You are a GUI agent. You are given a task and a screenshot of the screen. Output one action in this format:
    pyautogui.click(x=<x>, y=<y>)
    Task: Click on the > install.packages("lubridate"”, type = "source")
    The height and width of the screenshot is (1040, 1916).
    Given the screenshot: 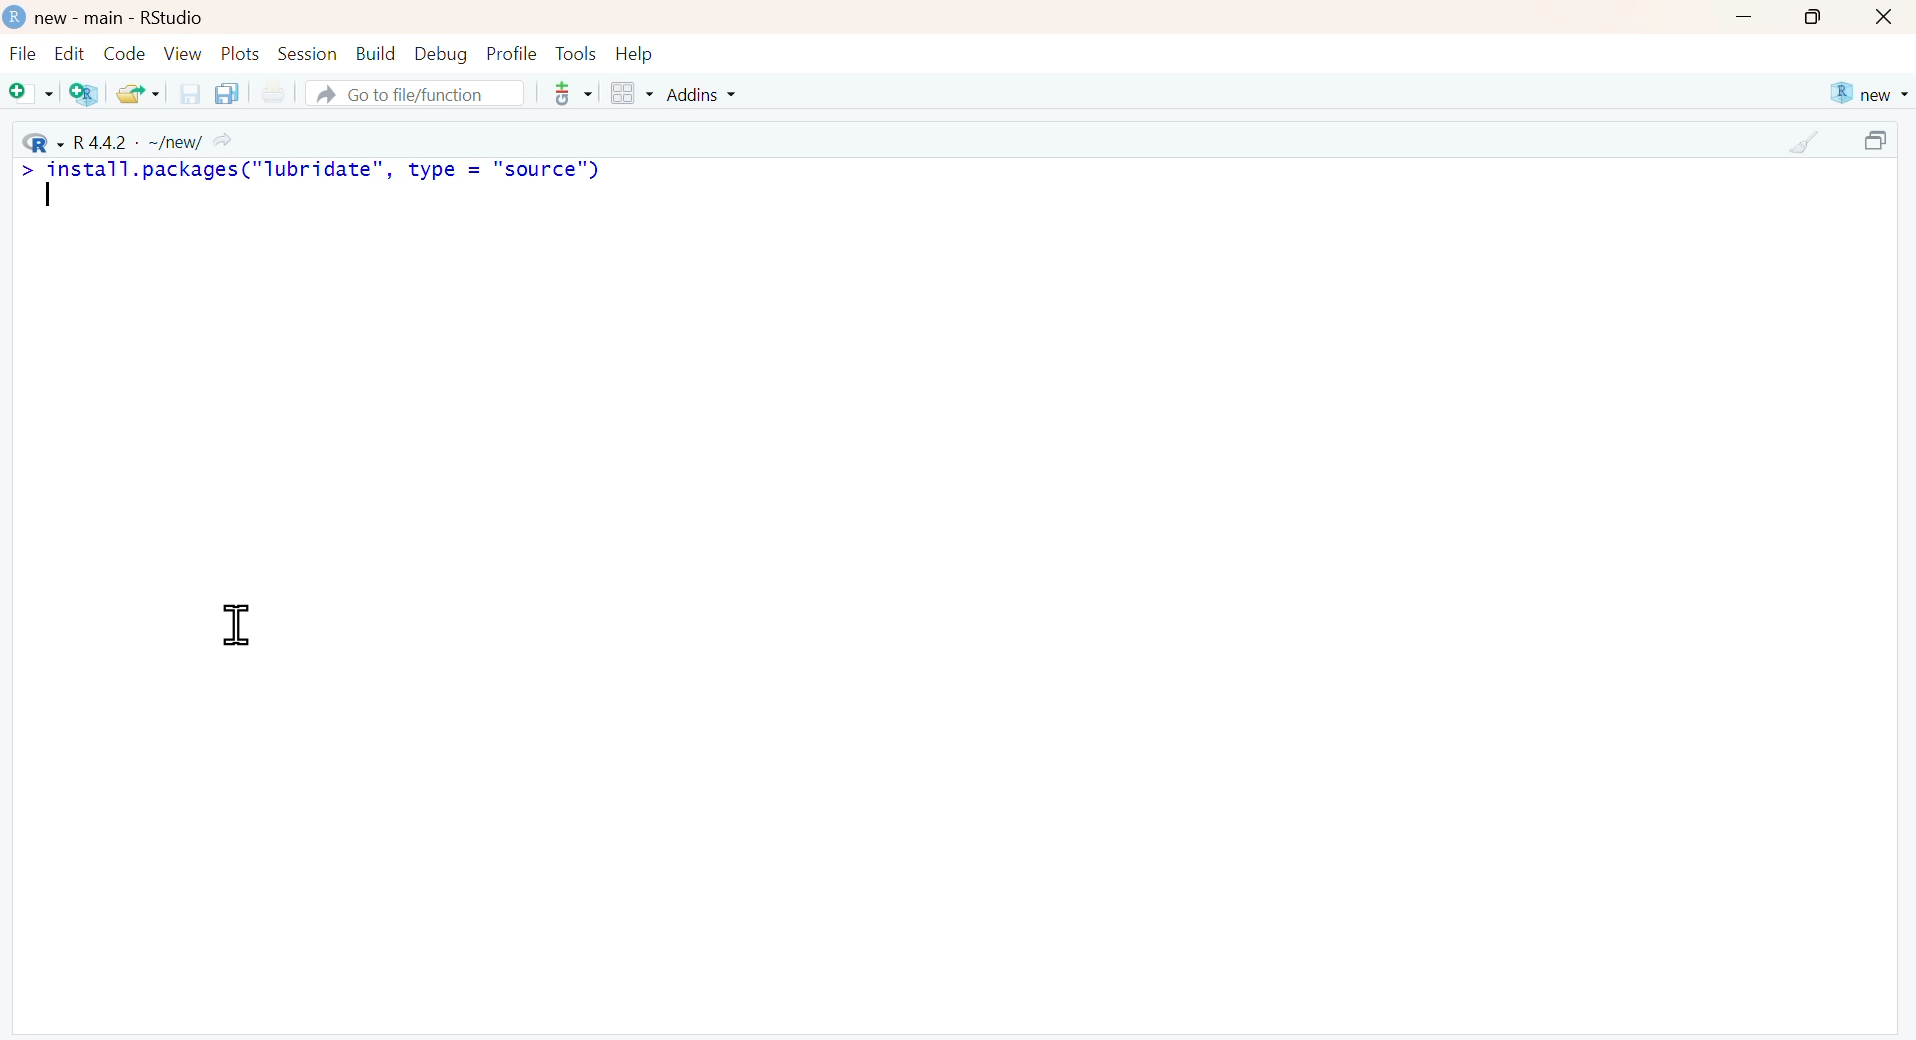 What is the action you would take?
    pyautogui.click(x=317, y=171)
    